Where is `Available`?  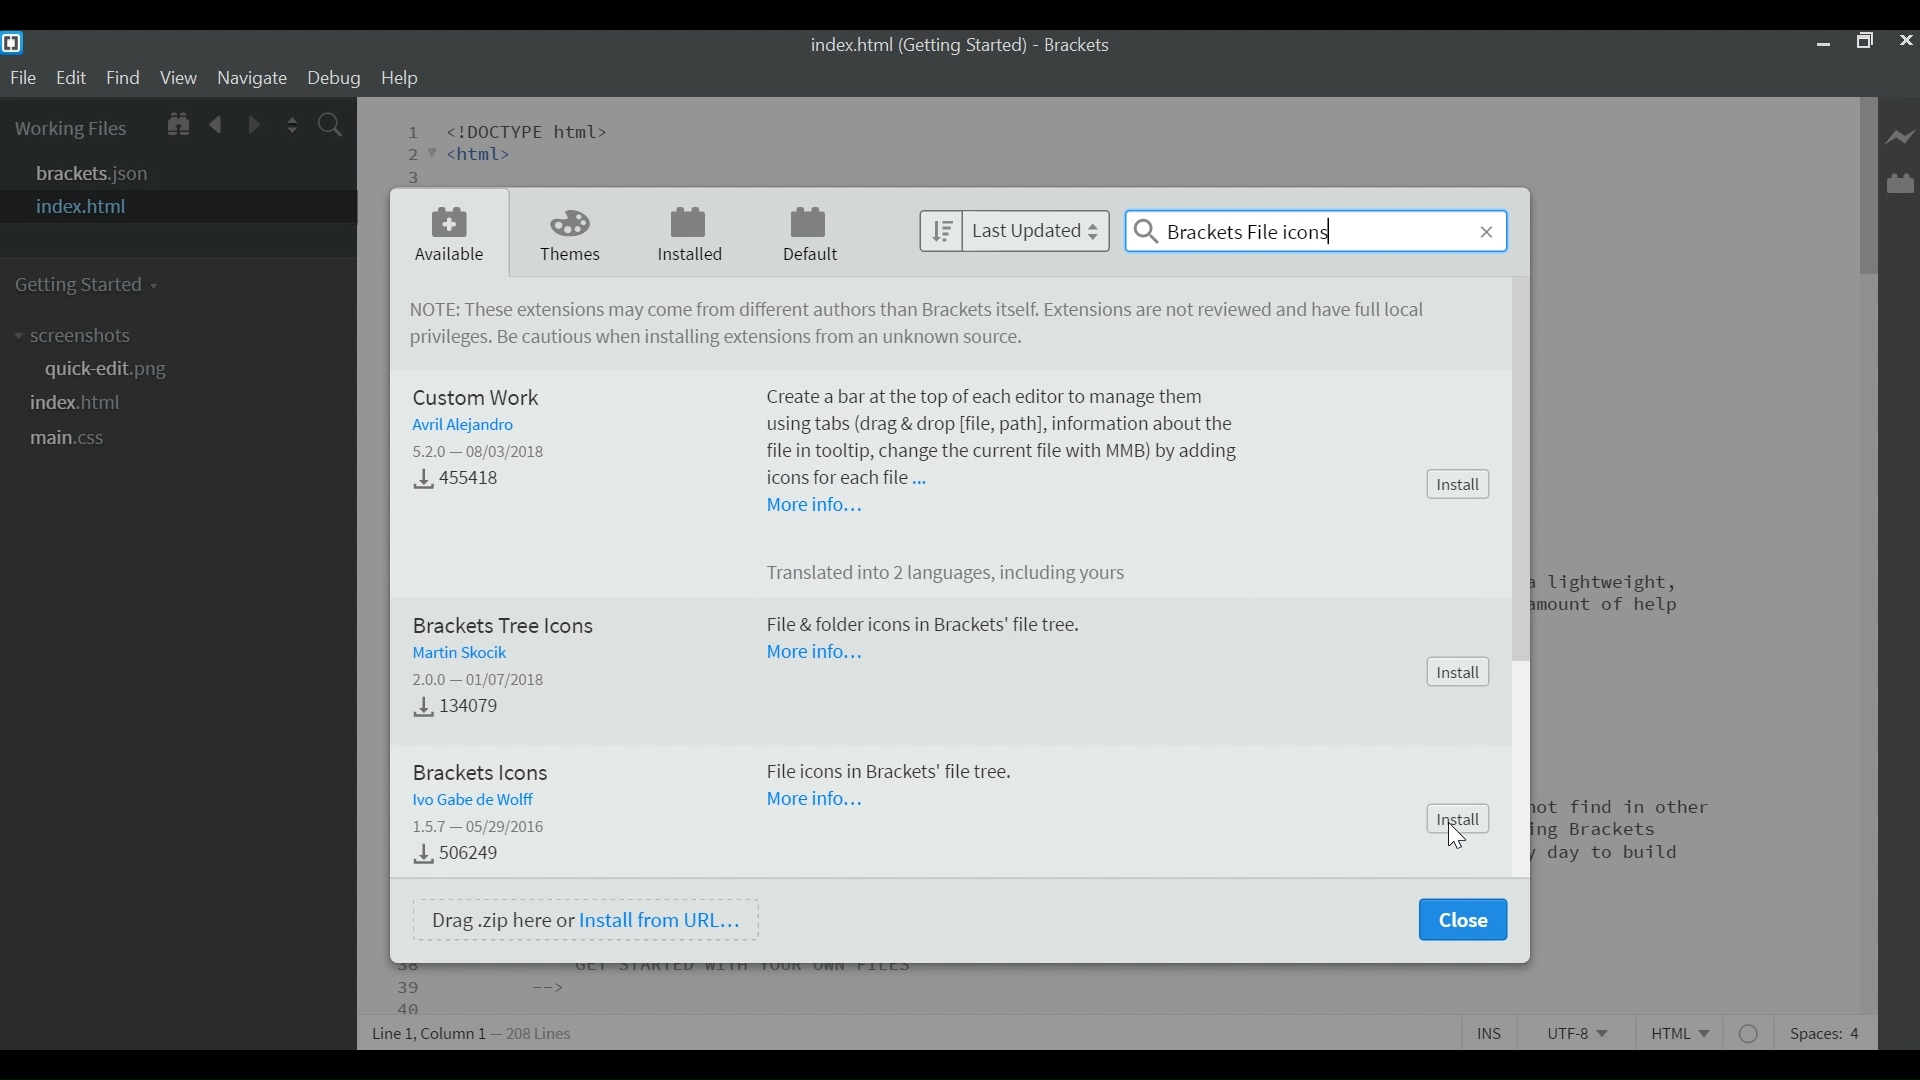 Available is located at coordinates (447, 235).